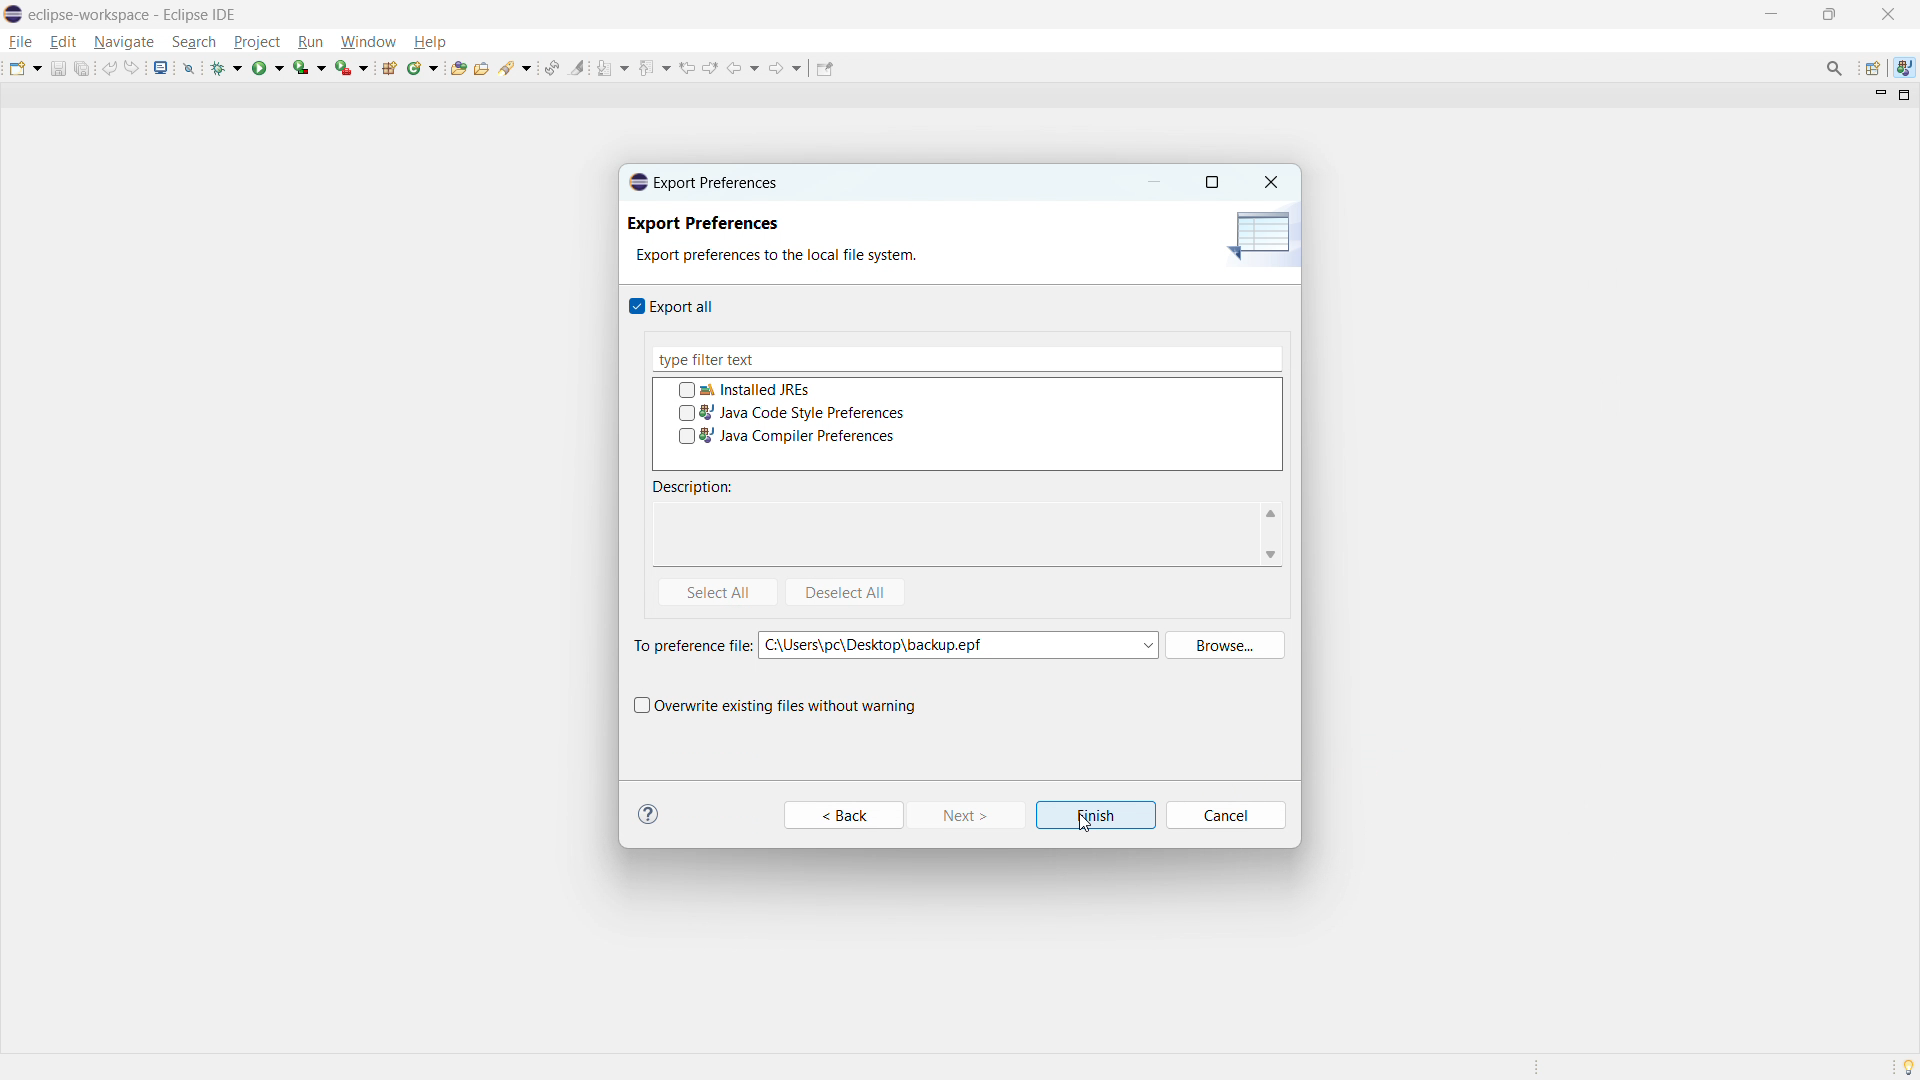  Describe the element at coordinates (82, 68) in the screenshot. I see `save all` at that location.